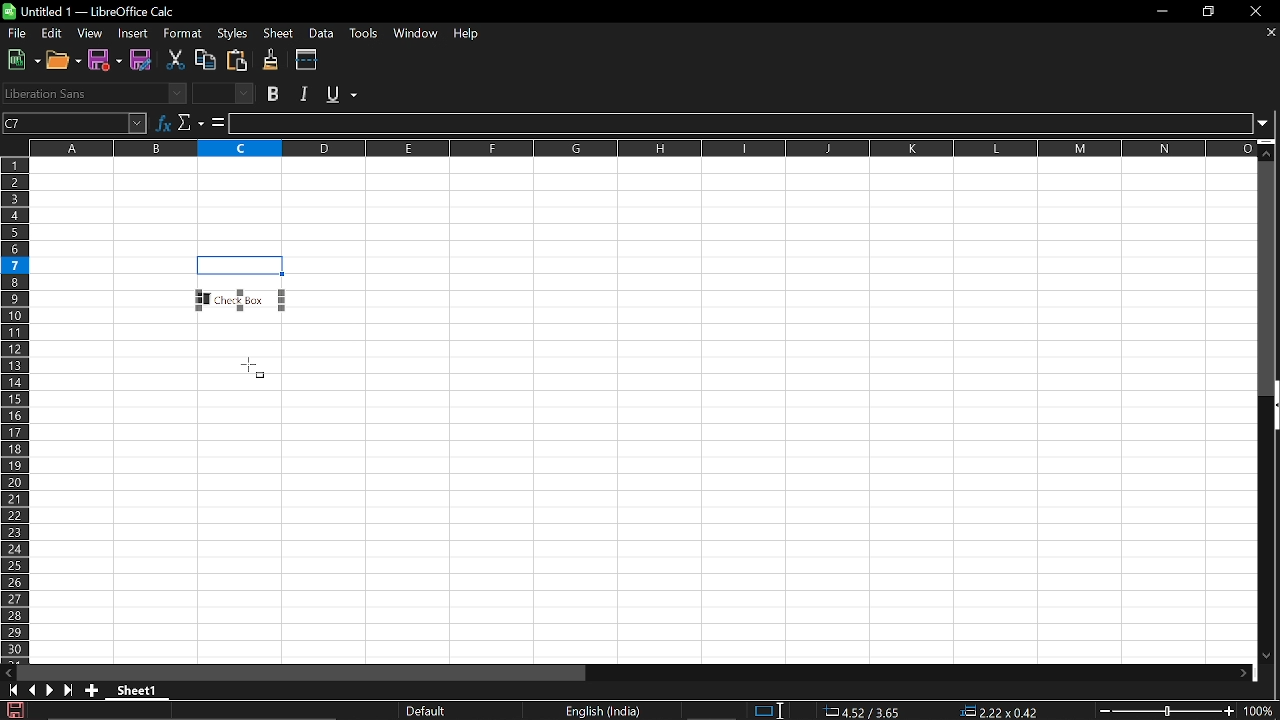  Describe the element at coordinates (75, 122) in the screenshot. I see `Name box` at that location.